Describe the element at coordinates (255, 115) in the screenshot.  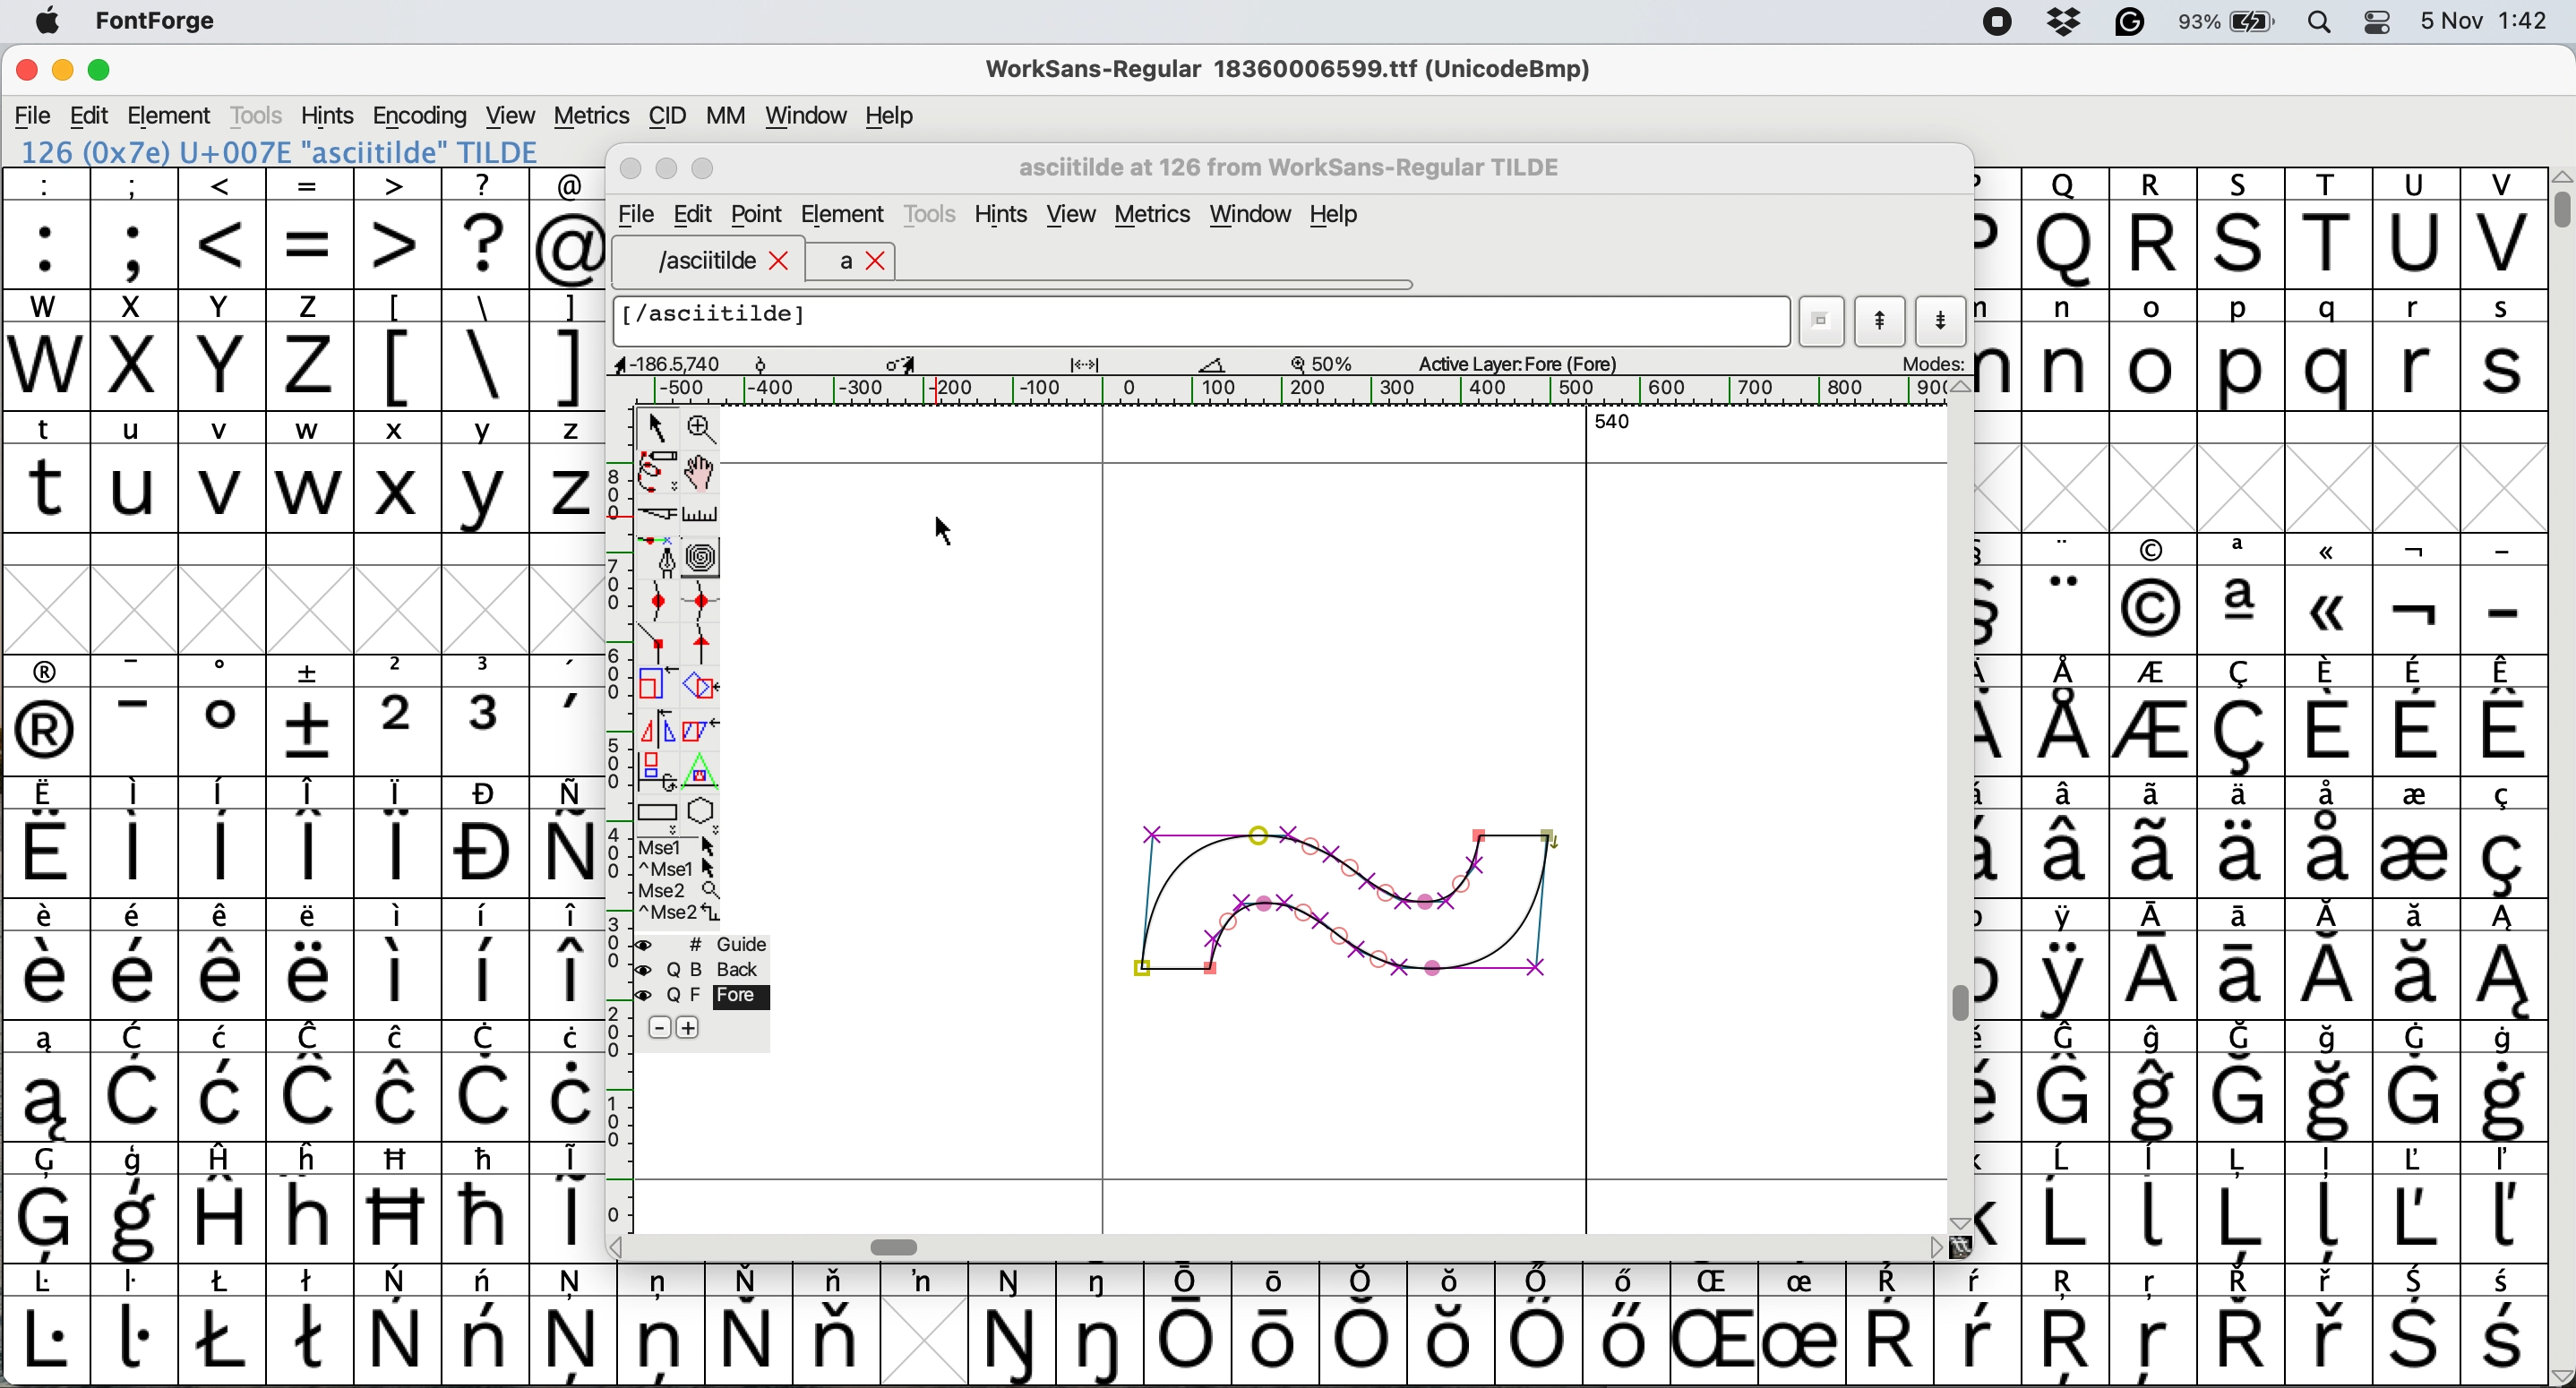
I see `tools` at that location.